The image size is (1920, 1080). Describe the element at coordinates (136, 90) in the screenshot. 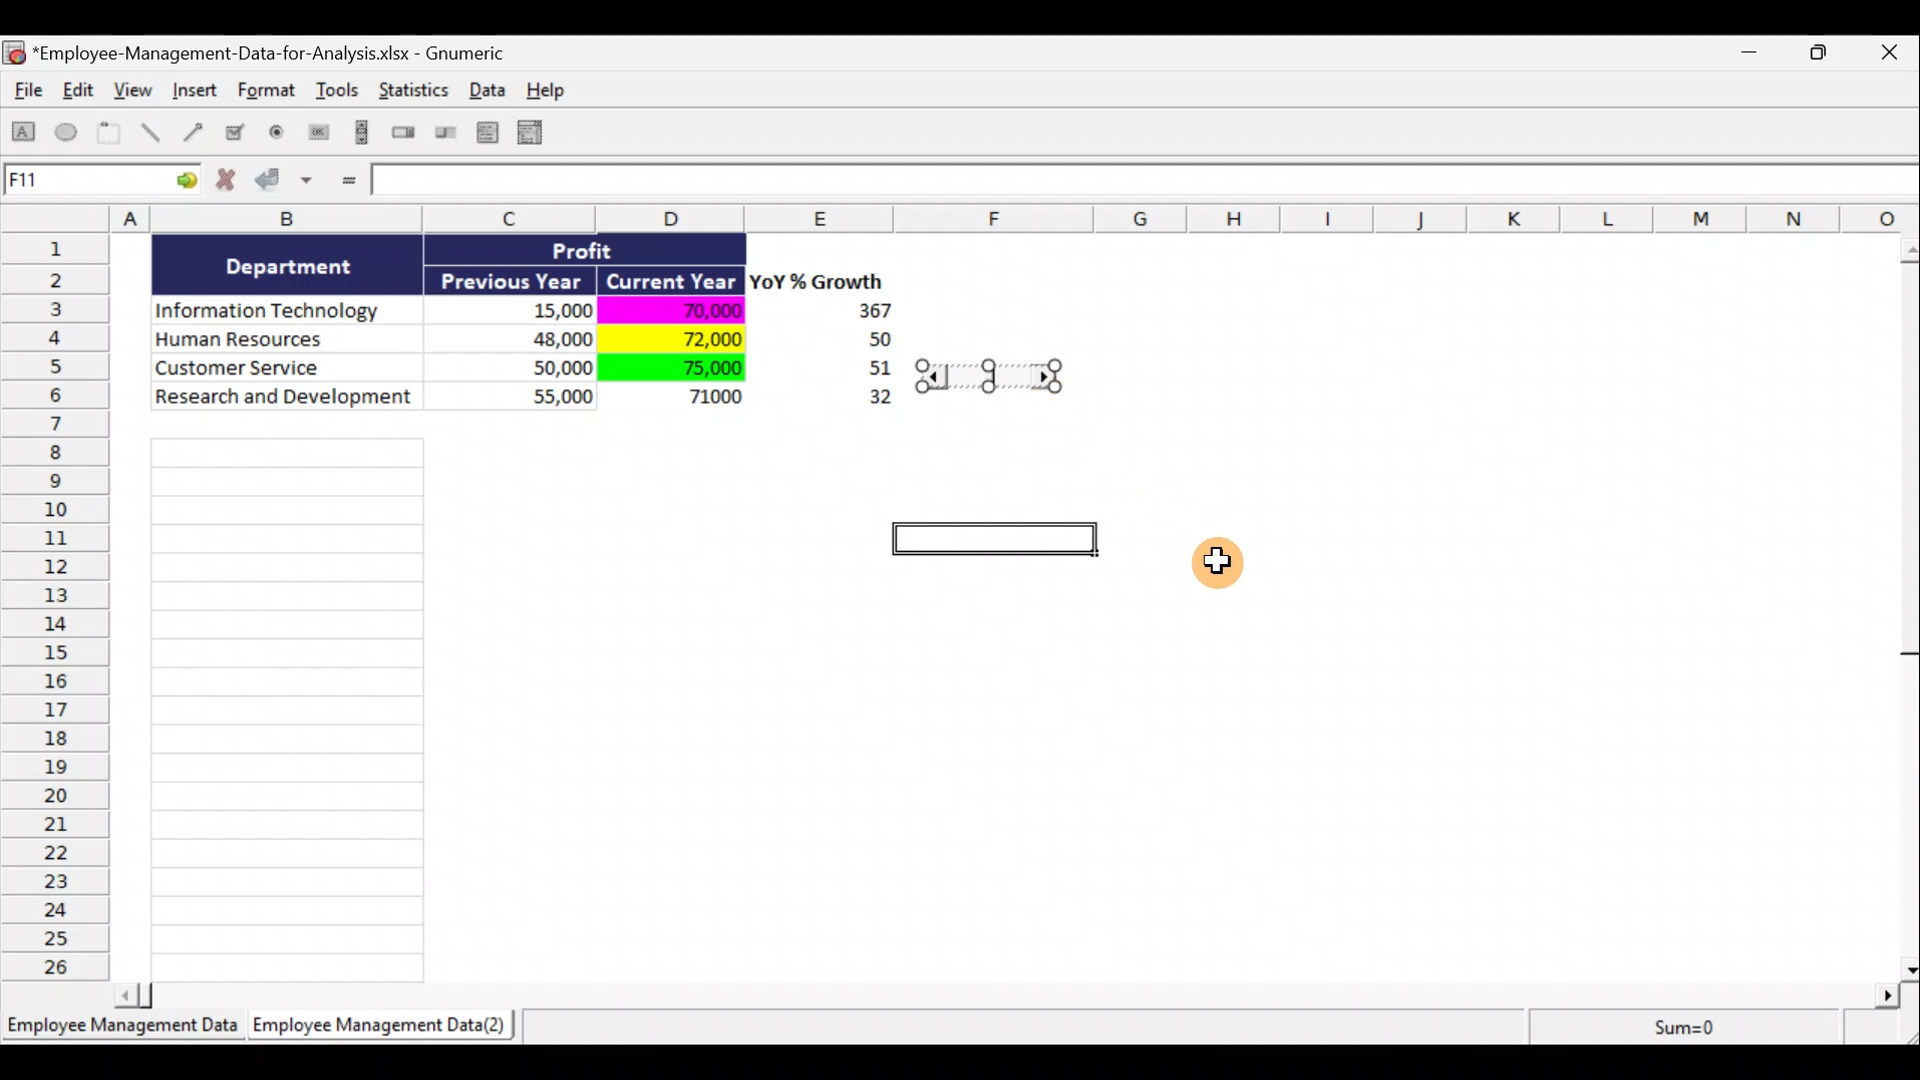

I see `View` at that location.